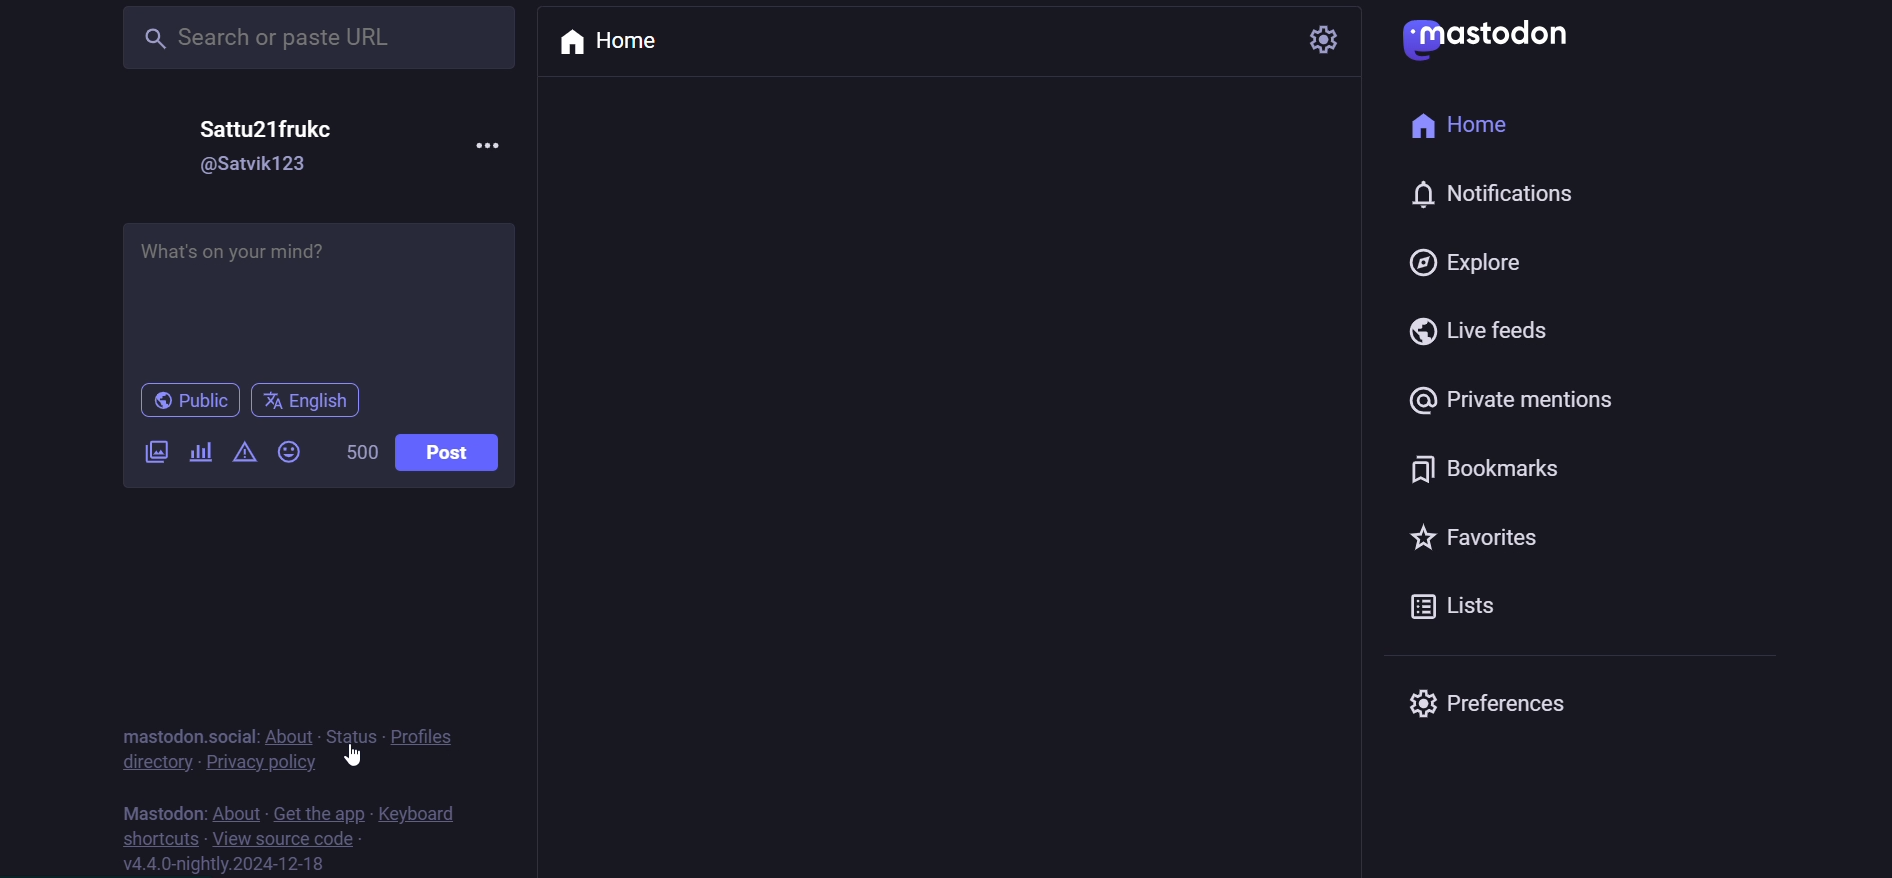  What do you see at coordinates (1491, 470) in the screenshot?
I see `bookmark` at bounding box center [1491, 470].